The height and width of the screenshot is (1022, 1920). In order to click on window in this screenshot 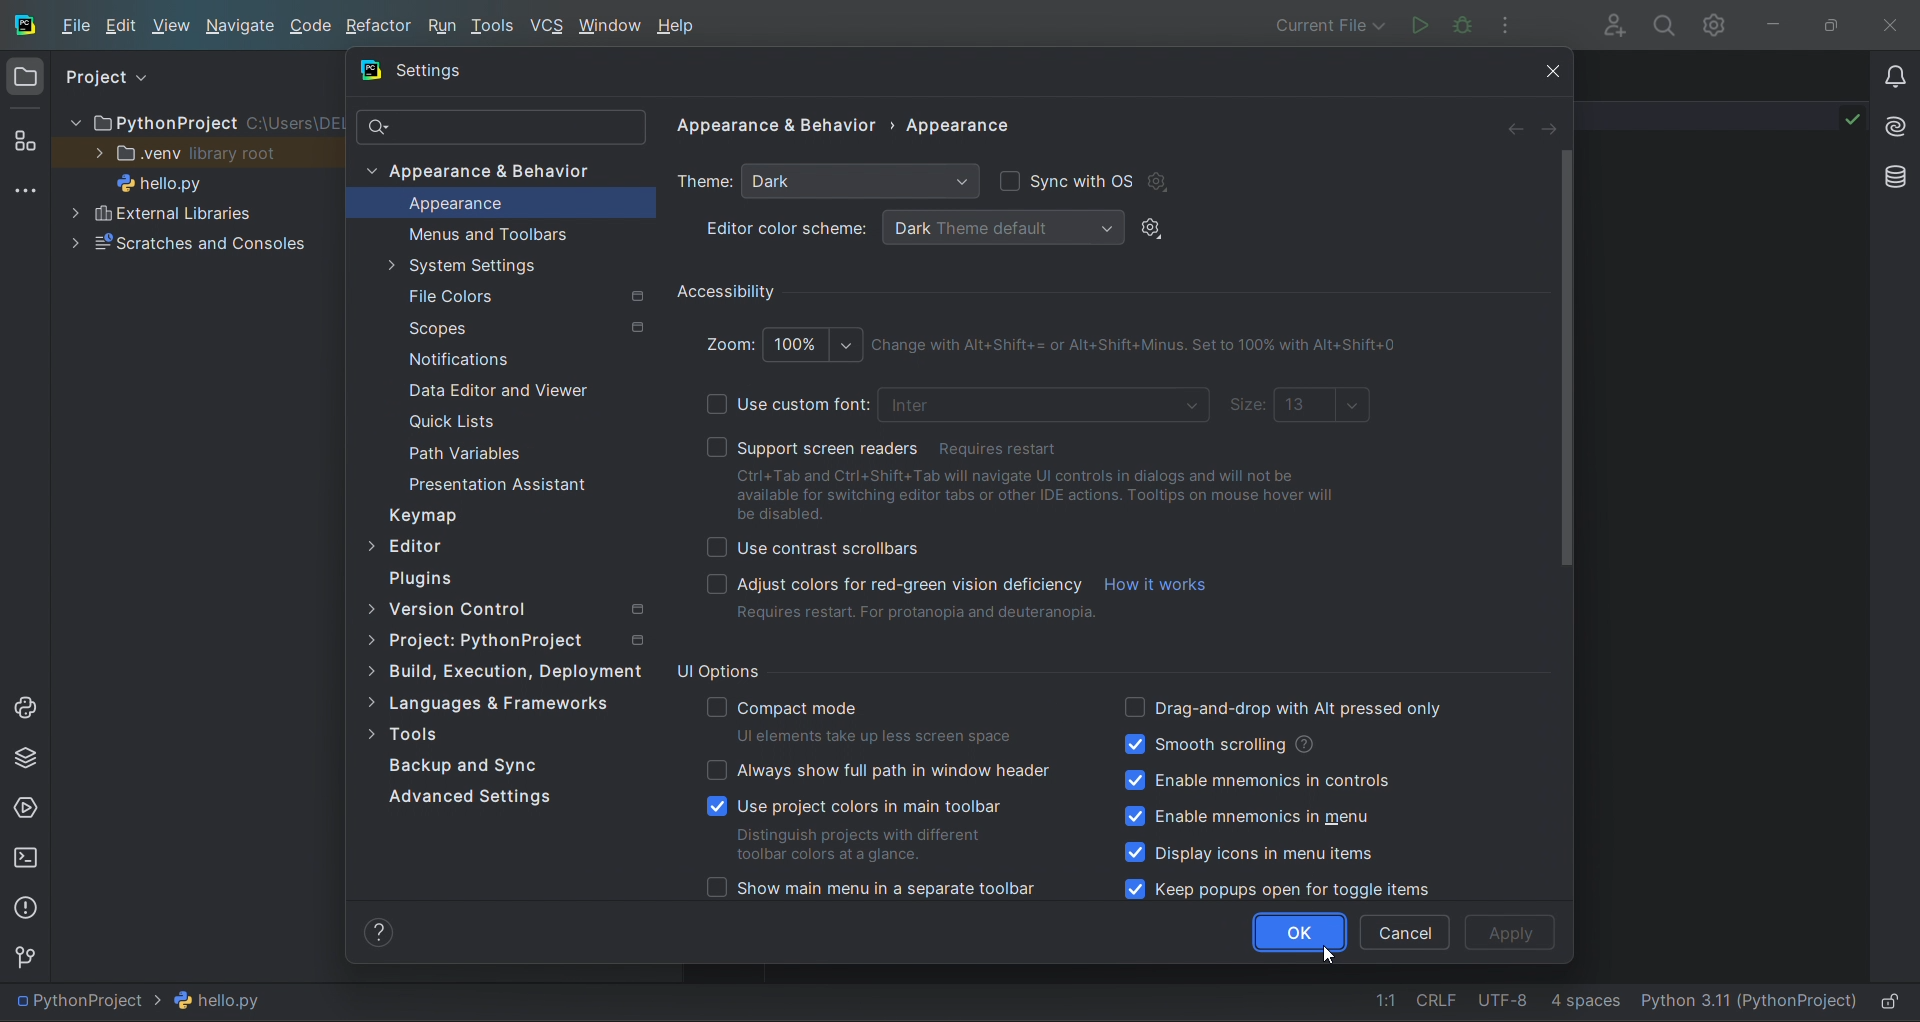, I will do `click(606, 23)`.